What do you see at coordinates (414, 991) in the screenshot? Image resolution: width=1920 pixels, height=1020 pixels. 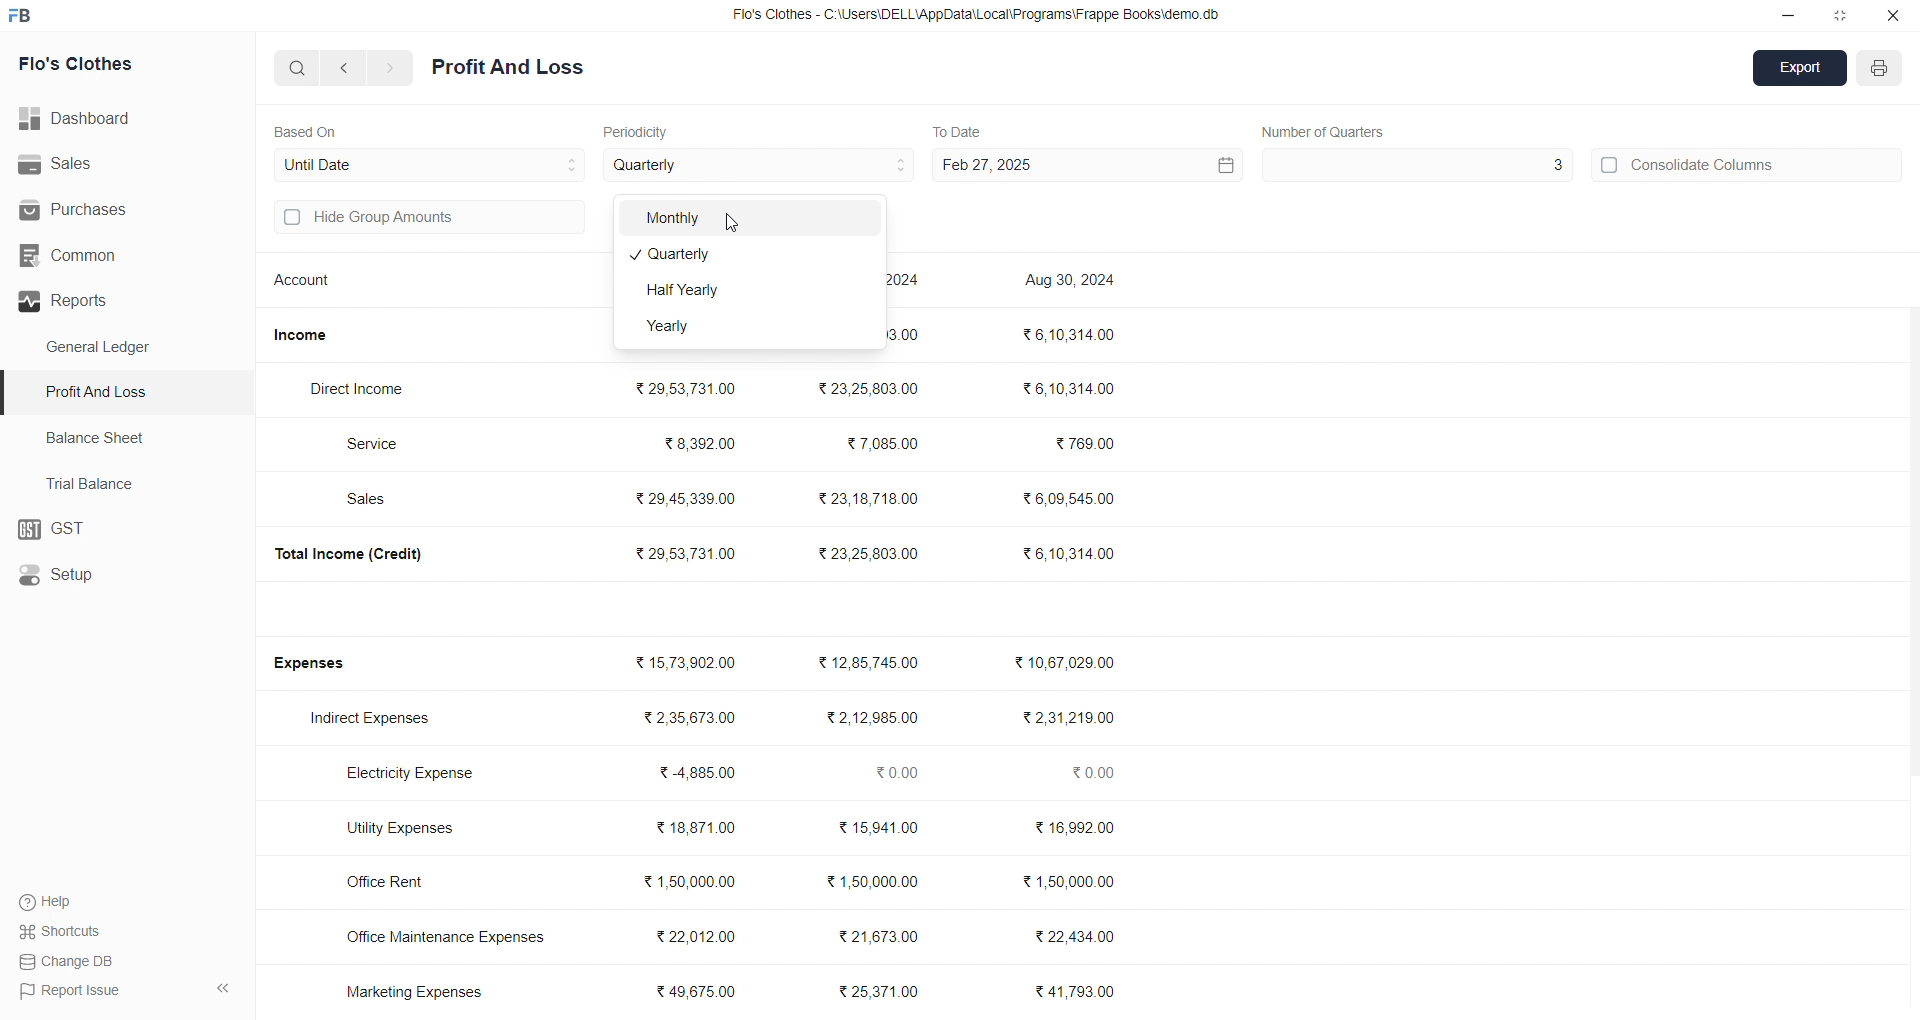 I see `Marketing Expenses` at bounding box center [414, 991].